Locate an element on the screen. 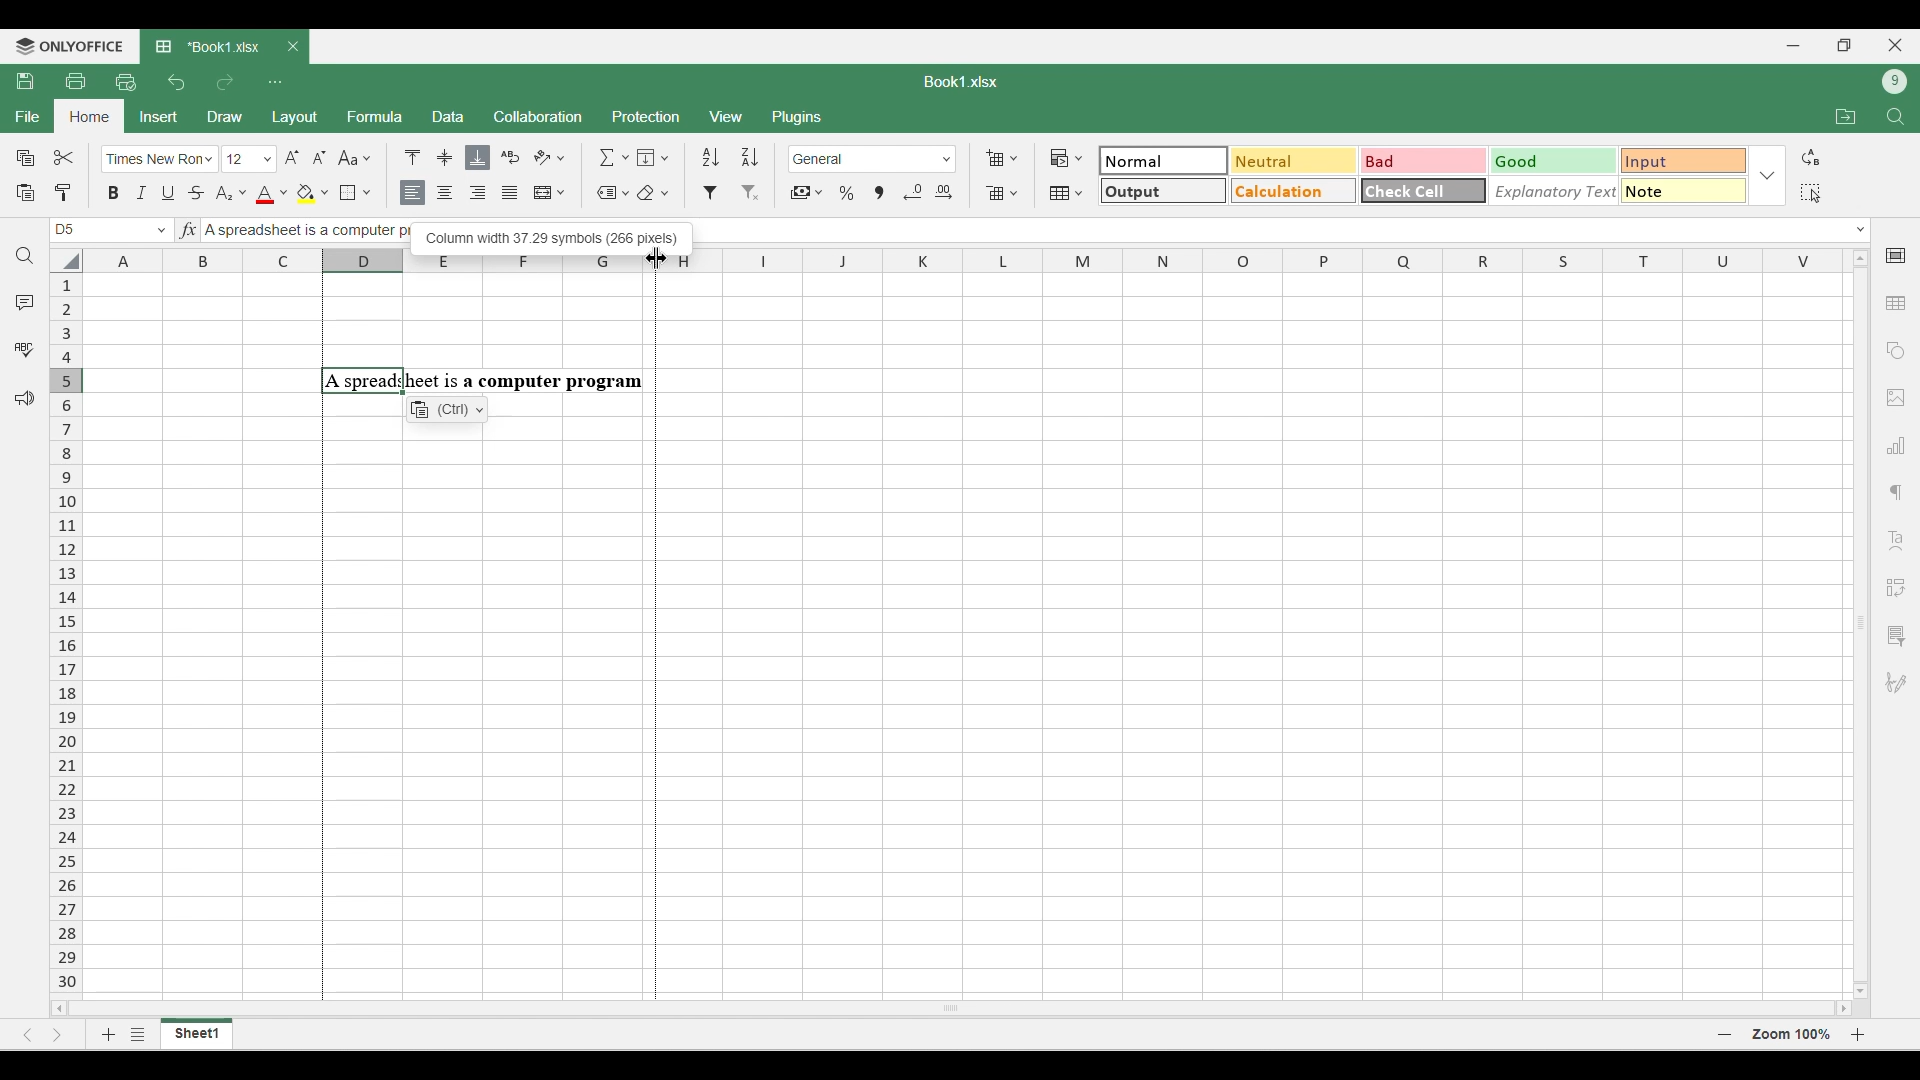  Text font options is located at coordinates (160, 159).